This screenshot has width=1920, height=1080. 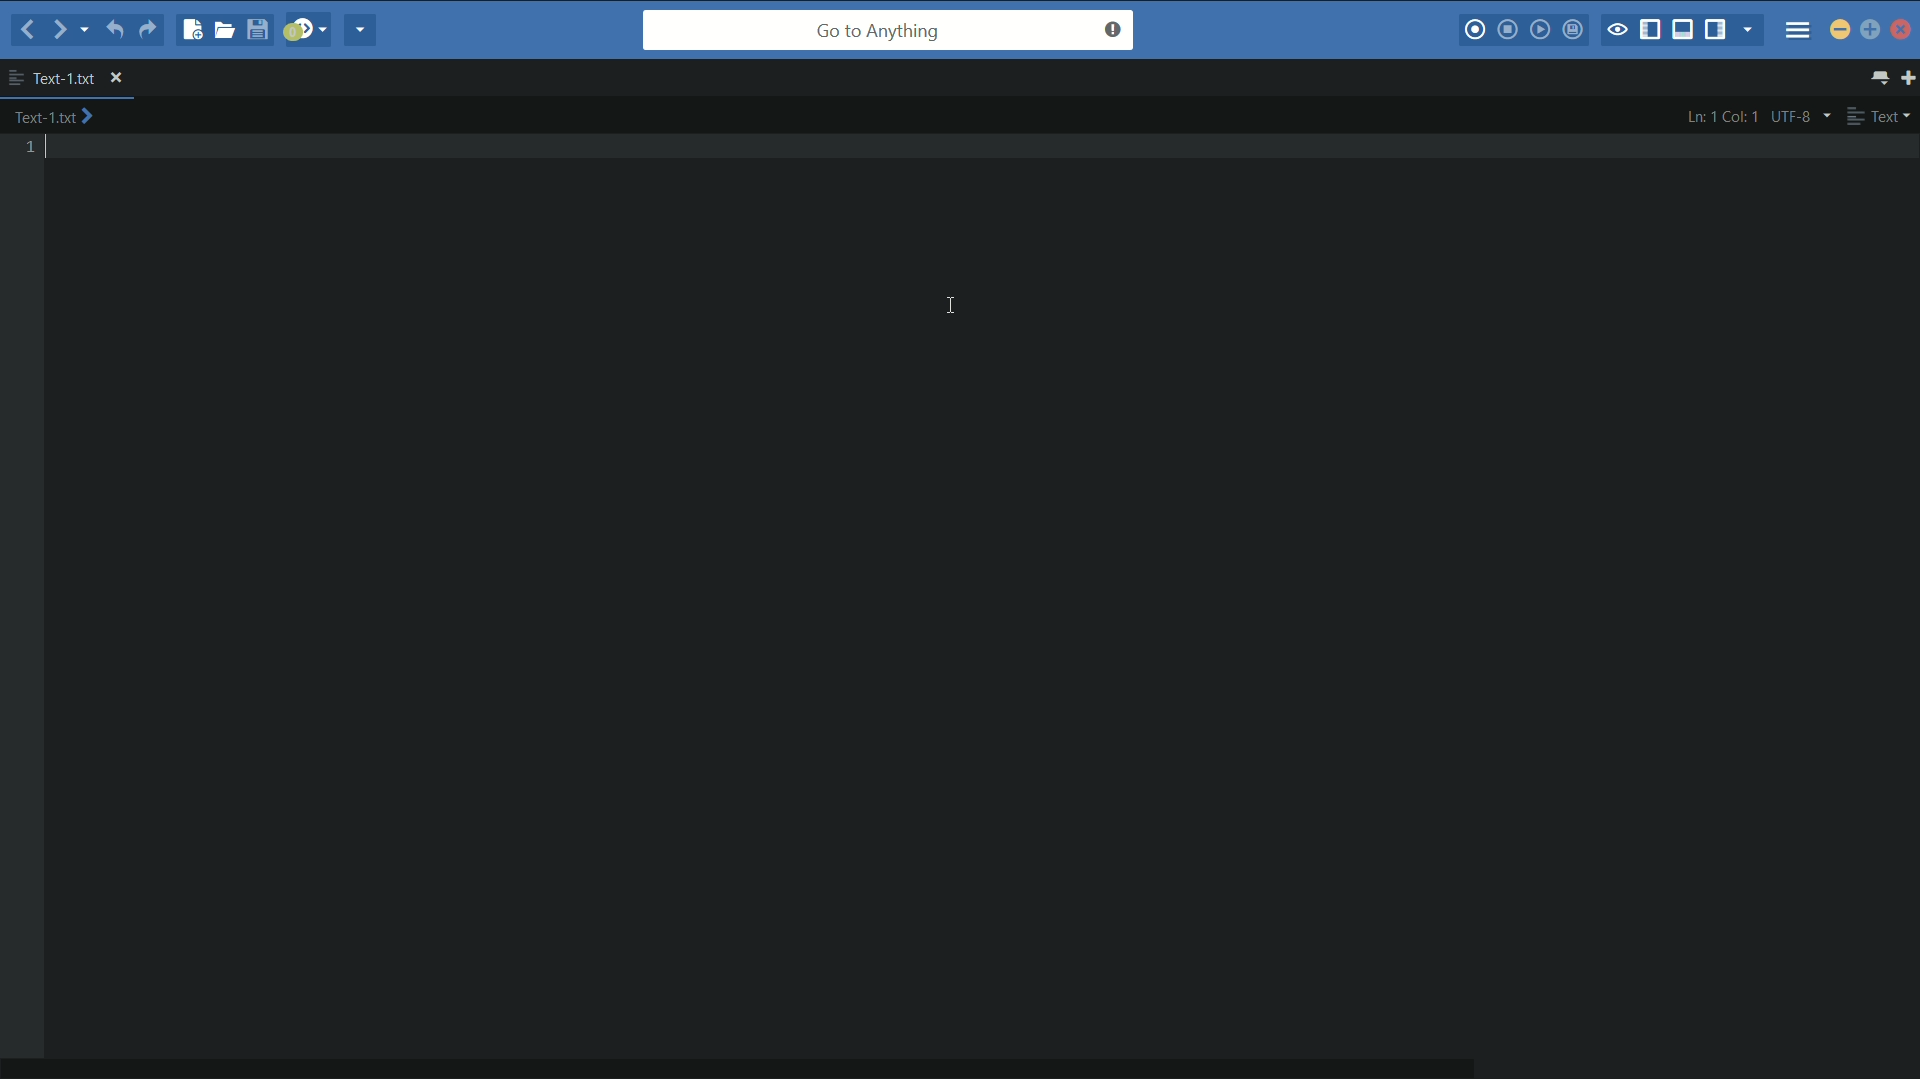 What do you see at coordinates (56, 29) in the screenshot?
I see `forward` at bounding box center [56, 29].